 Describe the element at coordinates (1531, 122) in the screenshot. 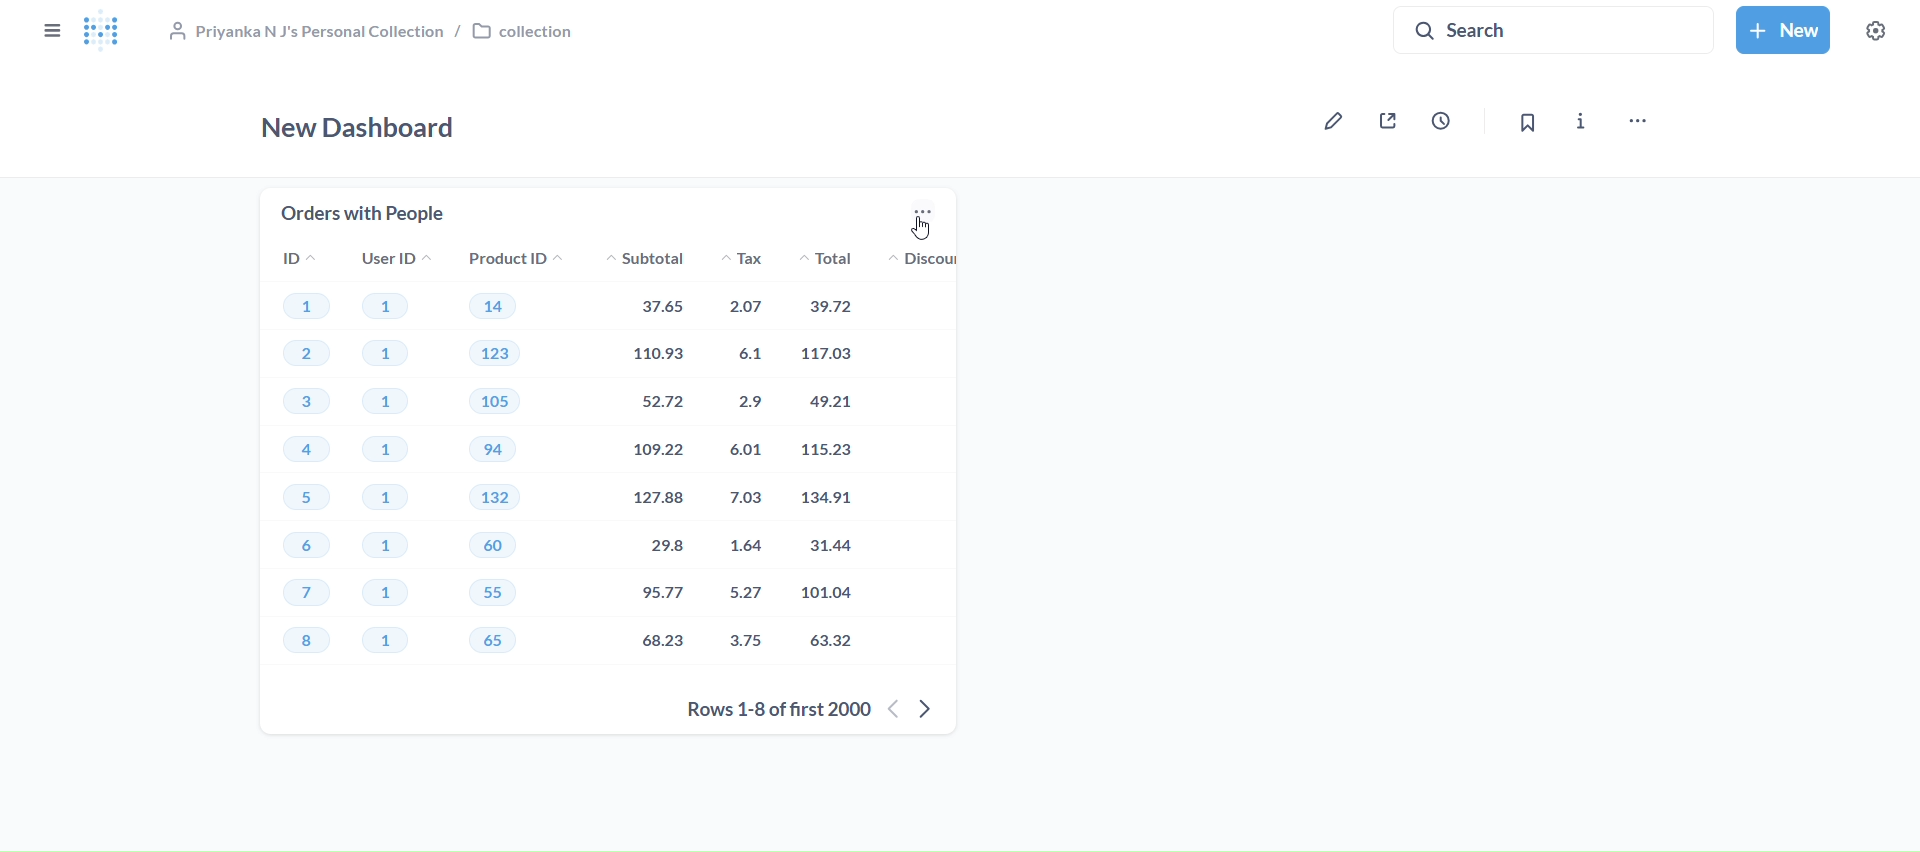

I see `bookmark` at that location.